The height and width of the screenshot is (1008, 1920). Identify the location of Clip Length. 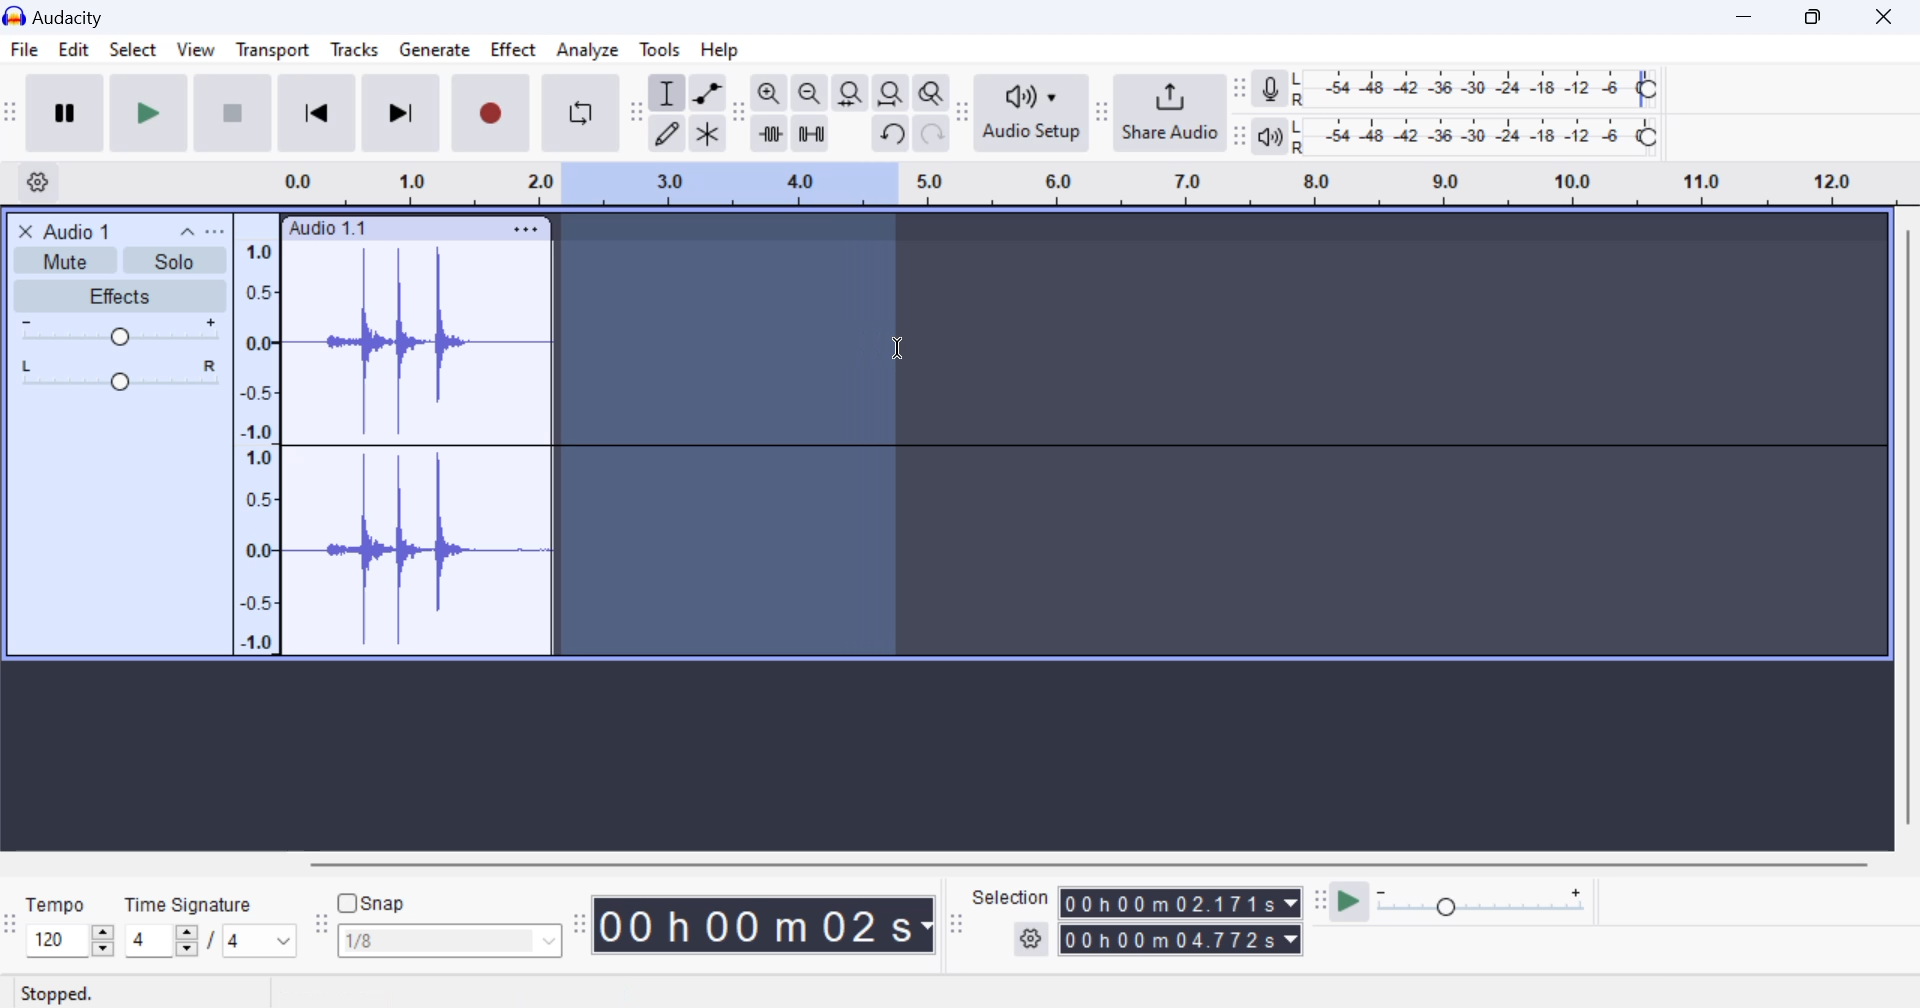
(768, 924).